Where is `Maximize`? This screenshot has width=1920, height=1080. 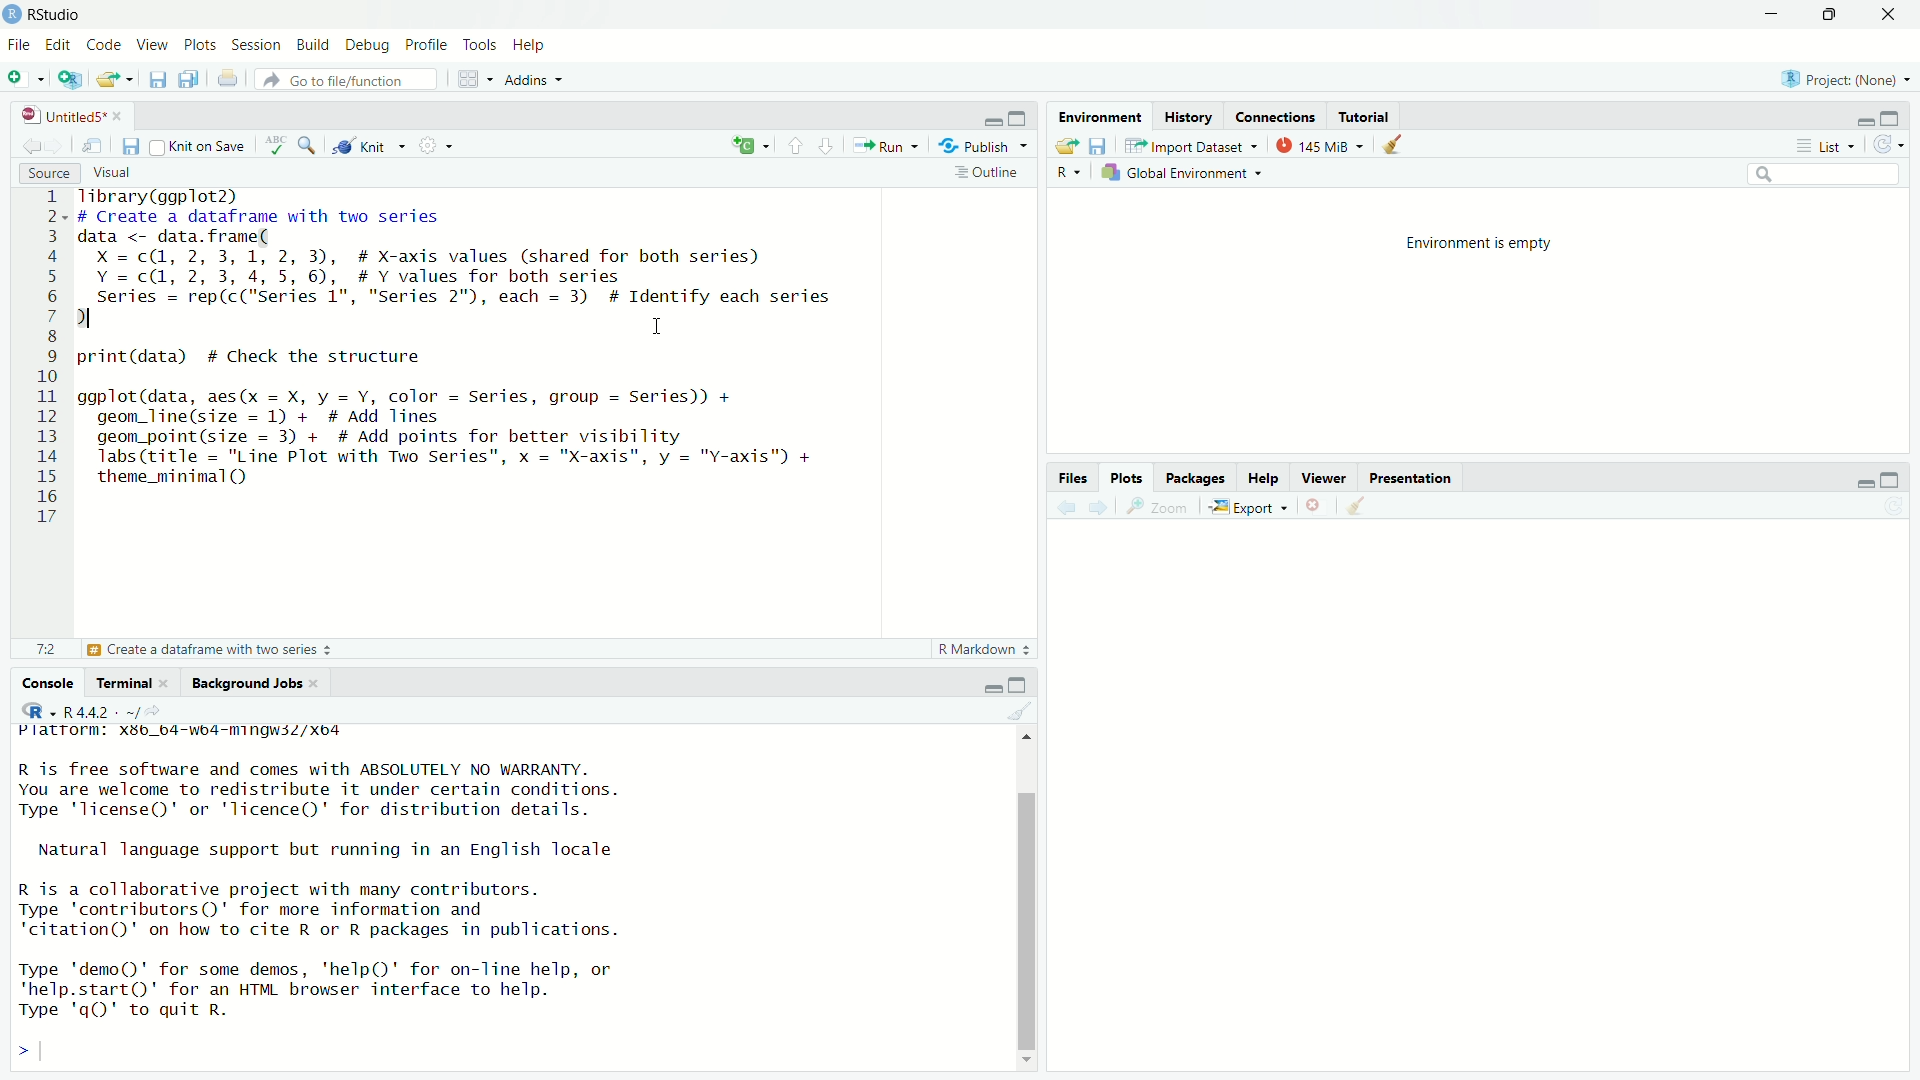 Maximize is located at coordinates (1020, 118).